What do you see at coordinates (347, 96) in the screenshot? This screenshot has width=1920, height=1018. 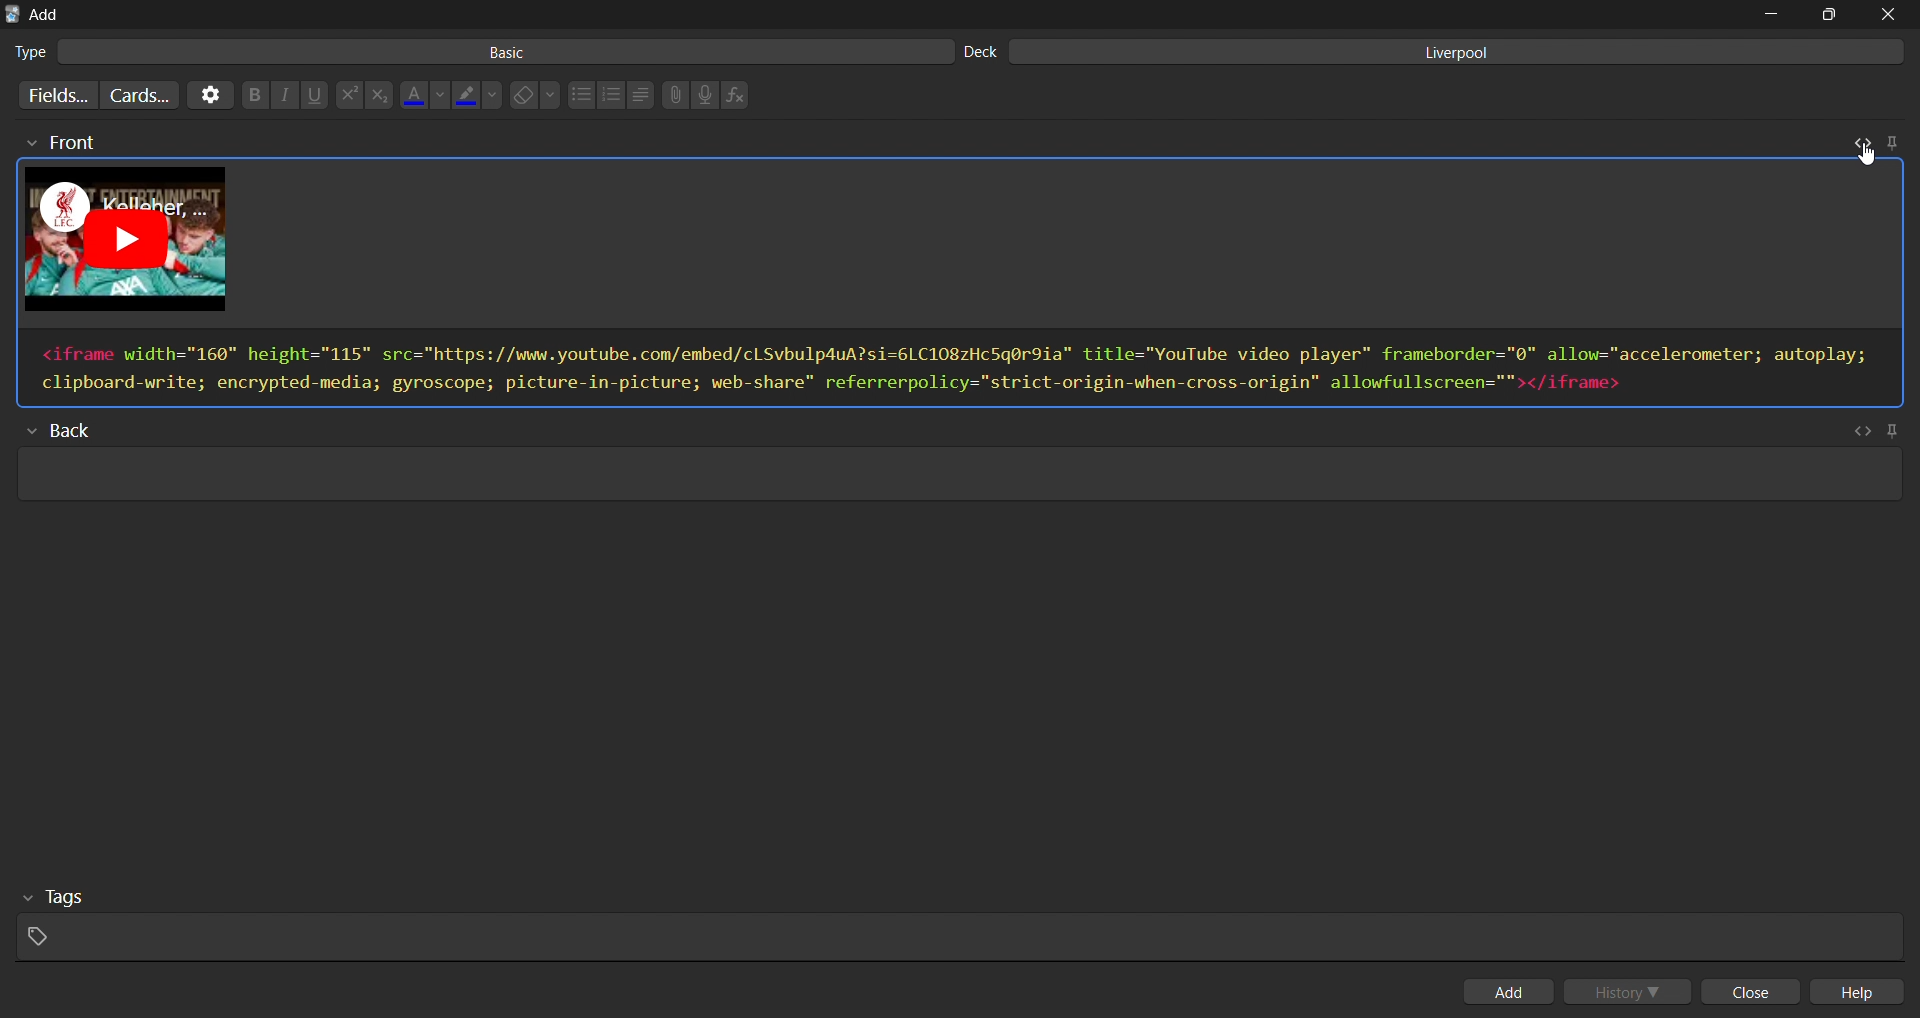 I see `superscript` at bounding box center [347, 96].